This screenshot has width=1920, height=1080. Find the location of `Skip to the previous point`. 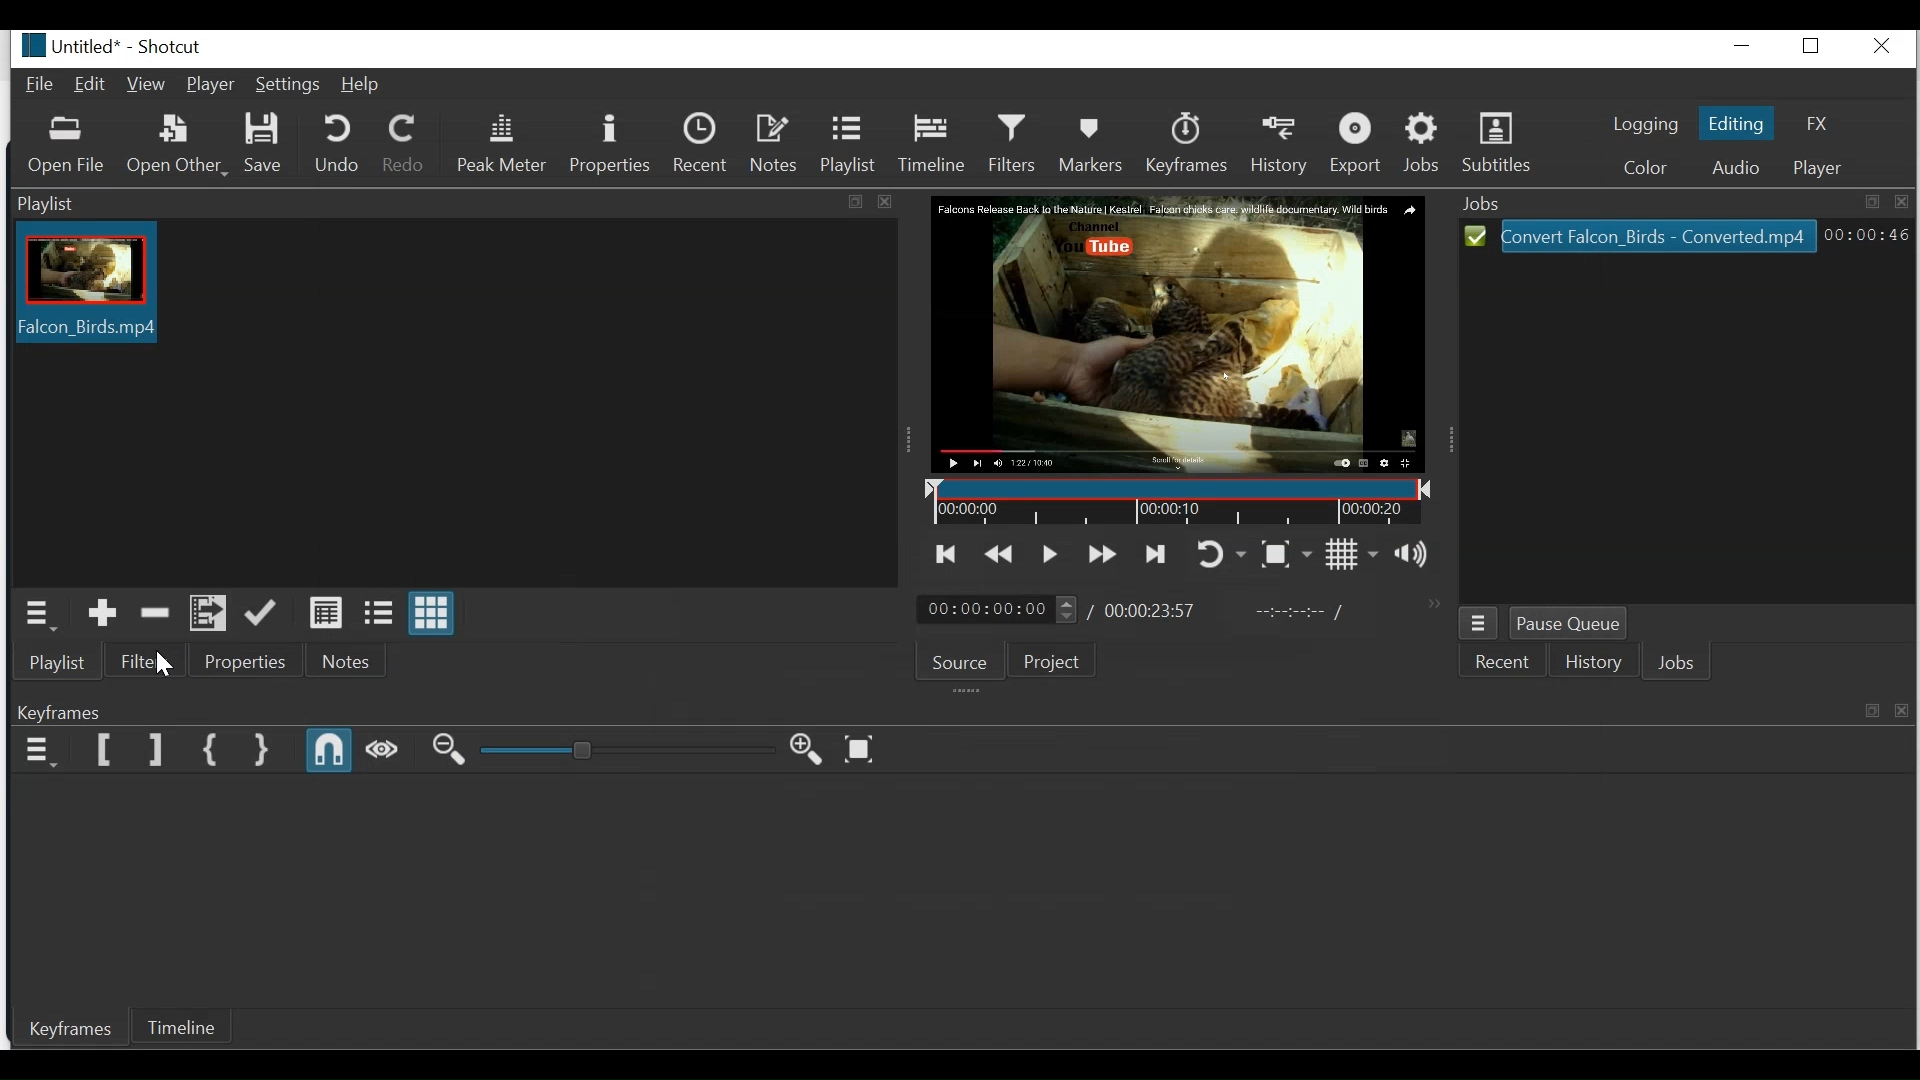

Skip to the previous point is located at coordinates (946, 556).